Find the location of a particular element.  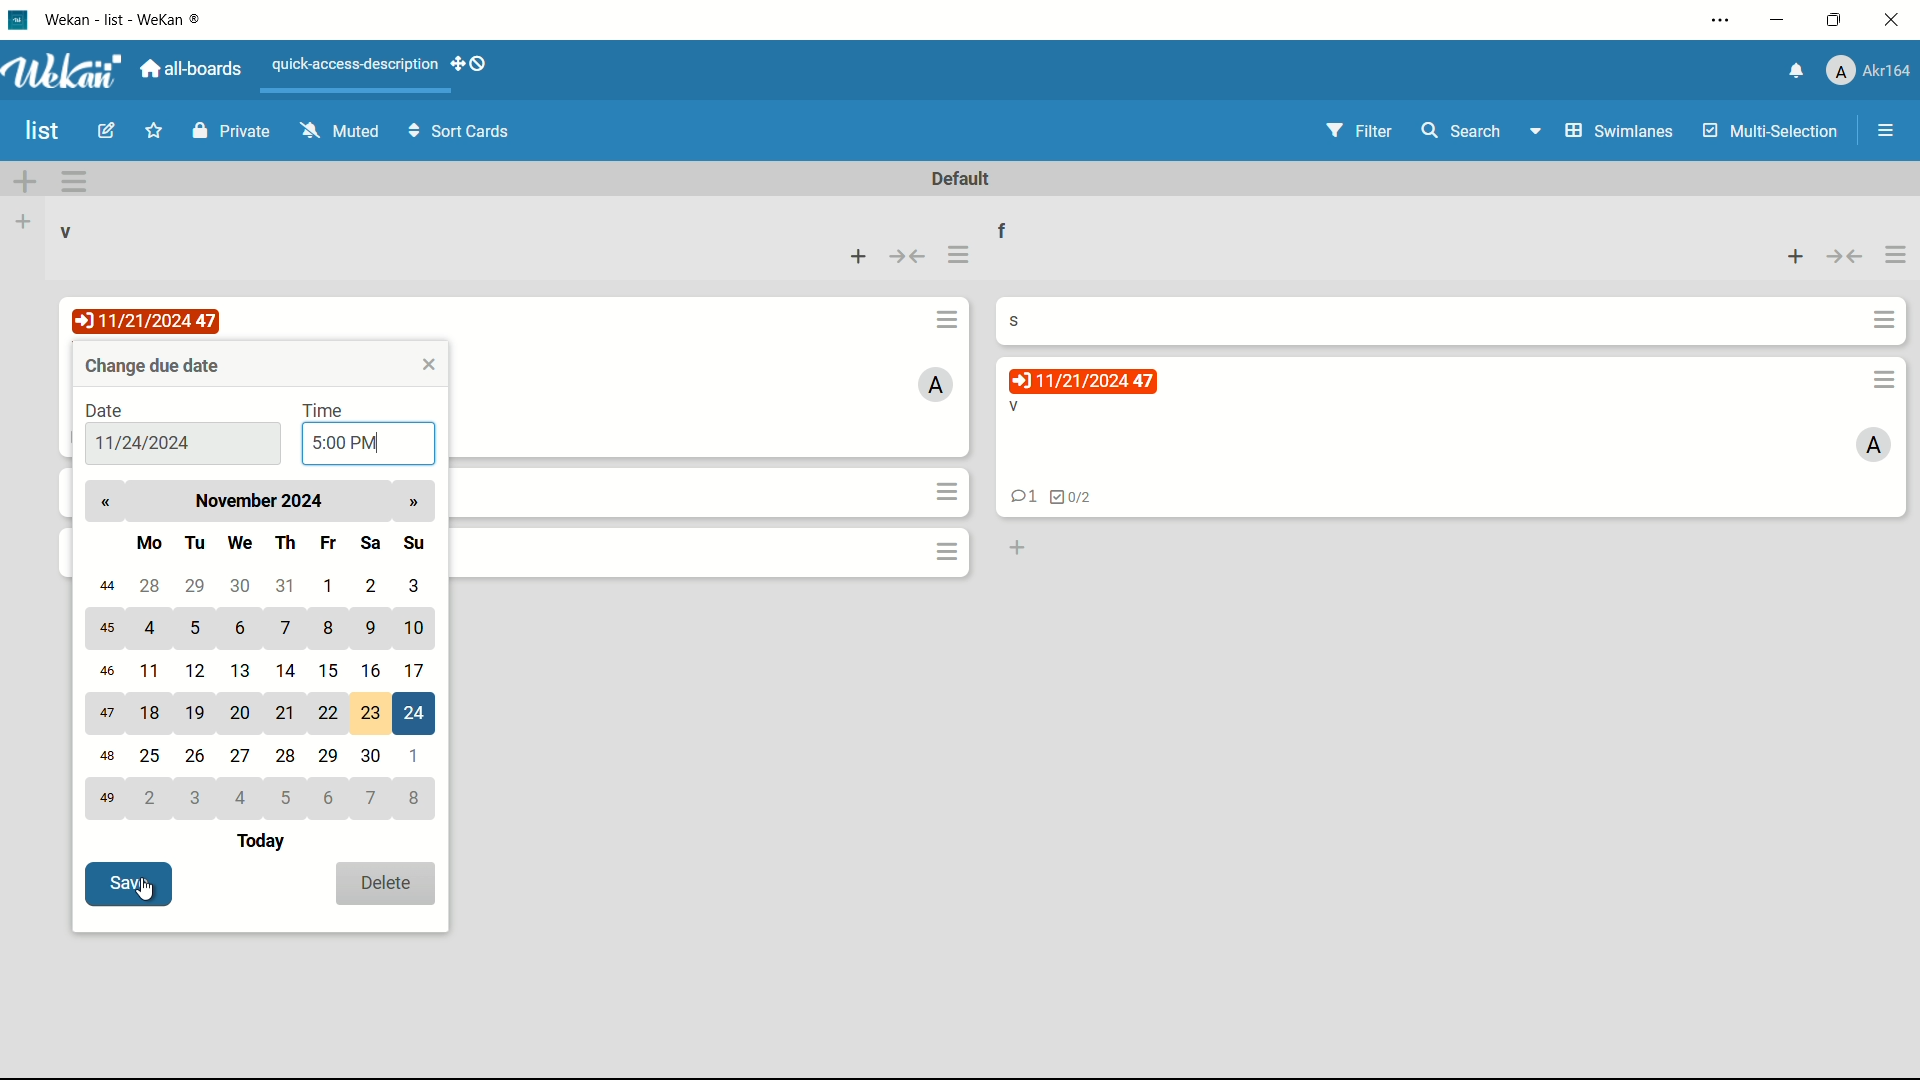

list actions is located at coordinates (959, 256).